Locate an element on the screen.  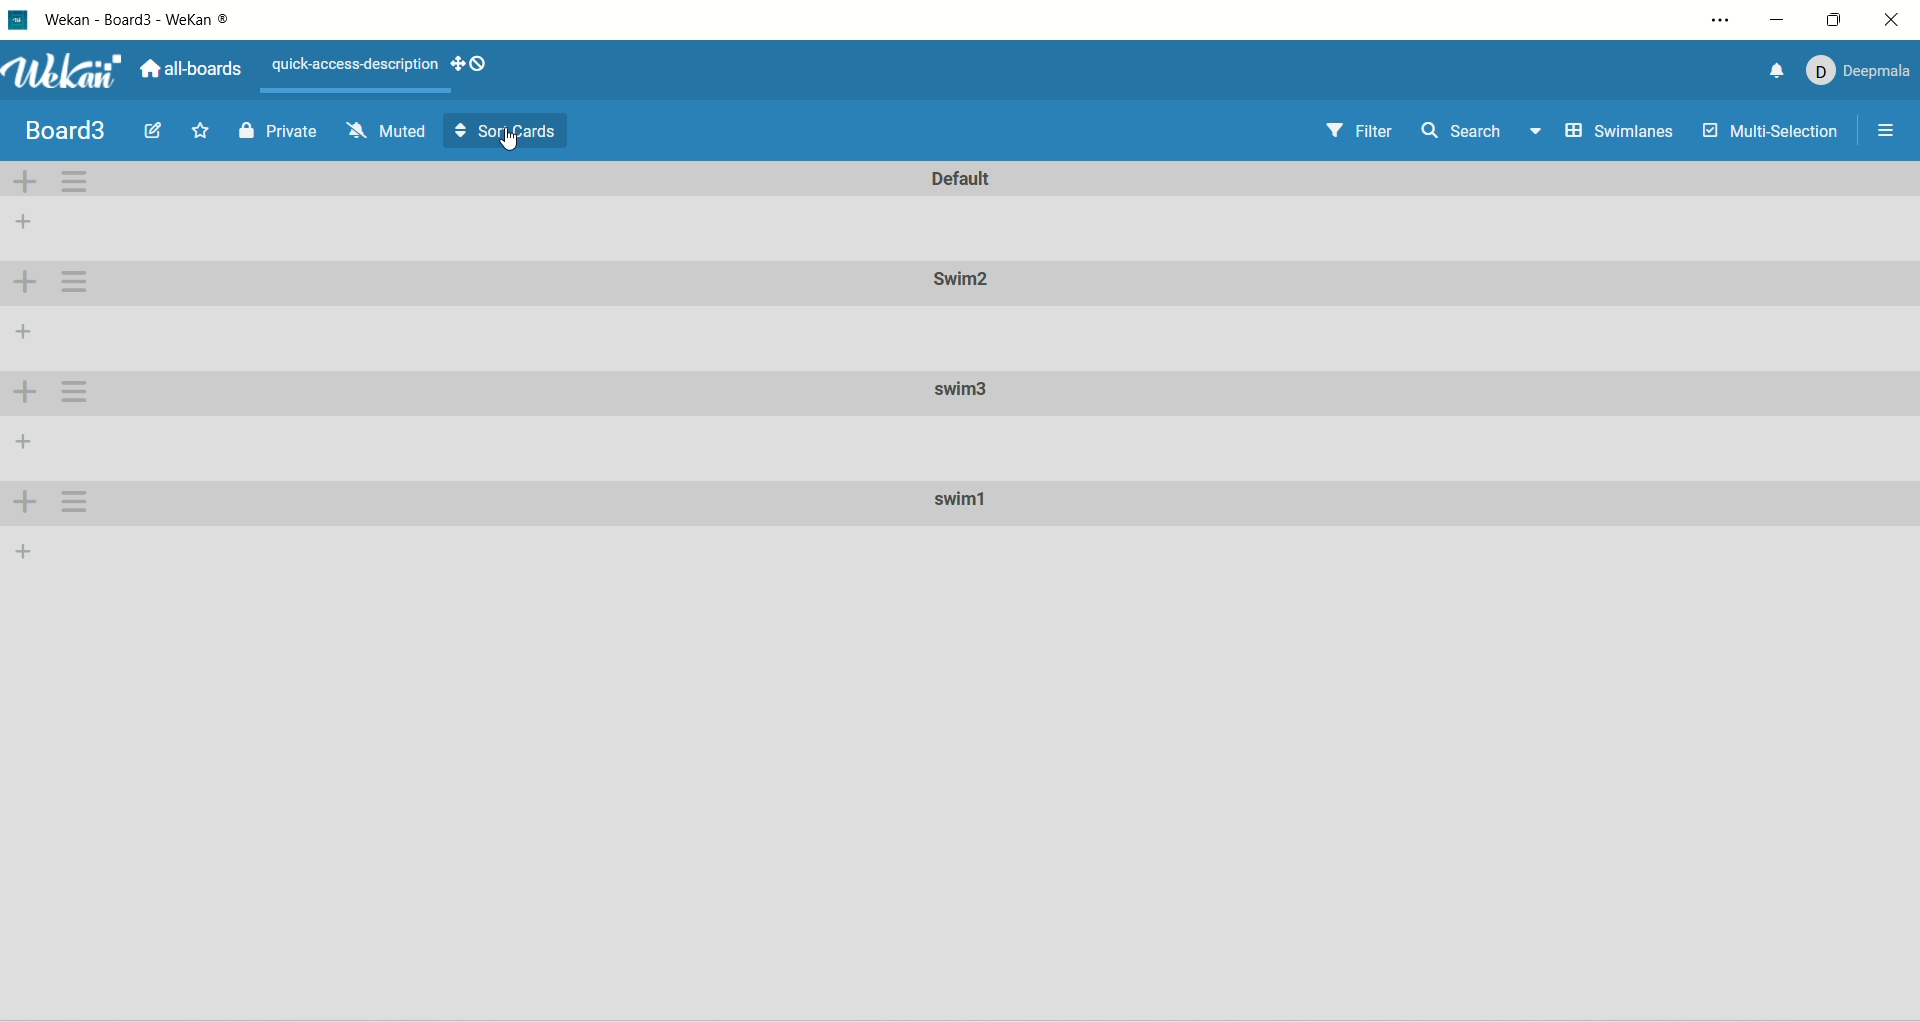
default is located at coordinates (965, 178).